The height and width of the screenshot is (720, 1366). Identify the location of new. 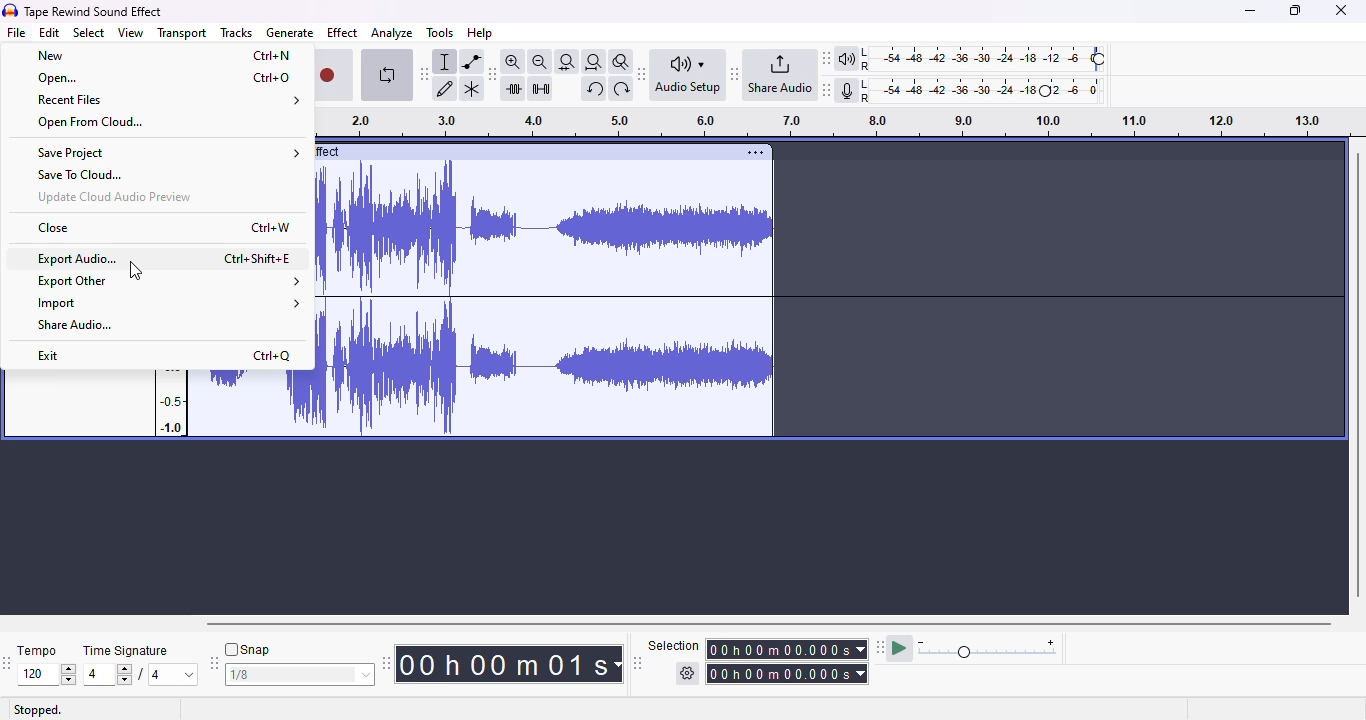
(51, 56).